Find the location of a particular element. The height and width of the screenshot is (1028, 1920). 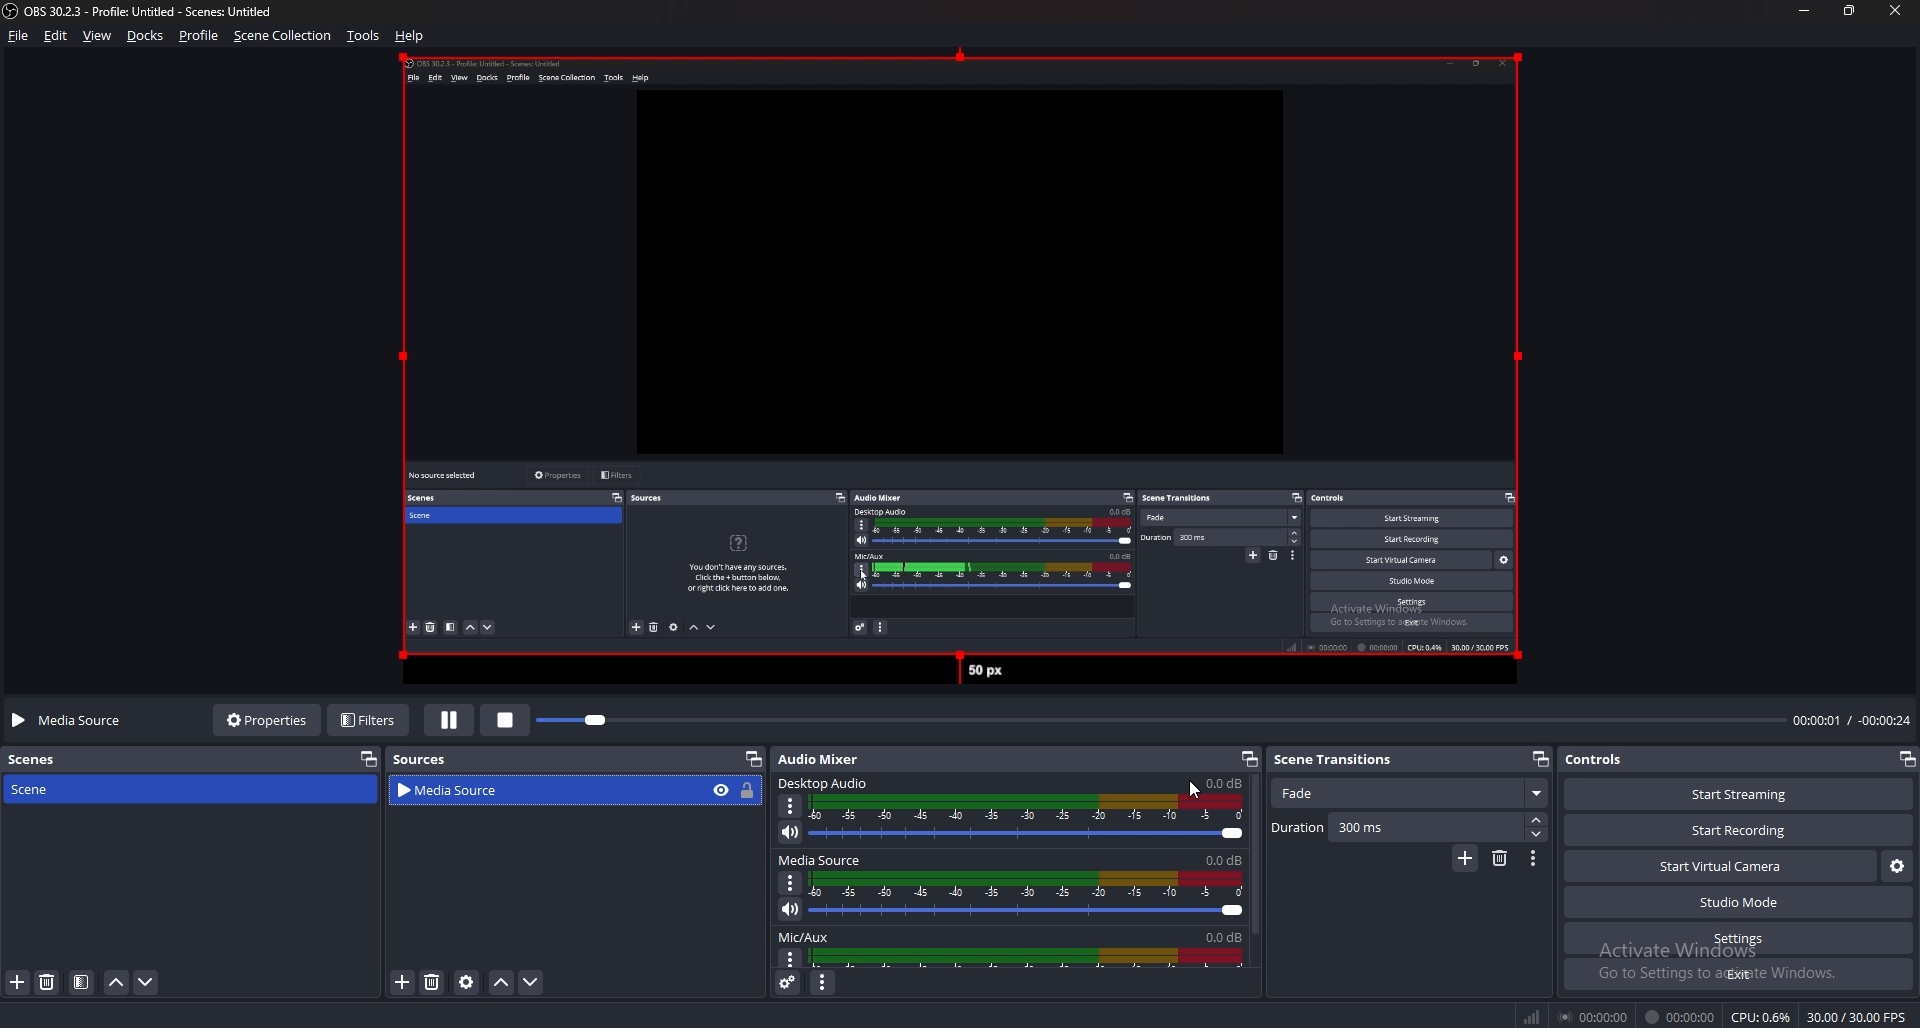

 Audio mixer menu is located at coordinates (822, 984).